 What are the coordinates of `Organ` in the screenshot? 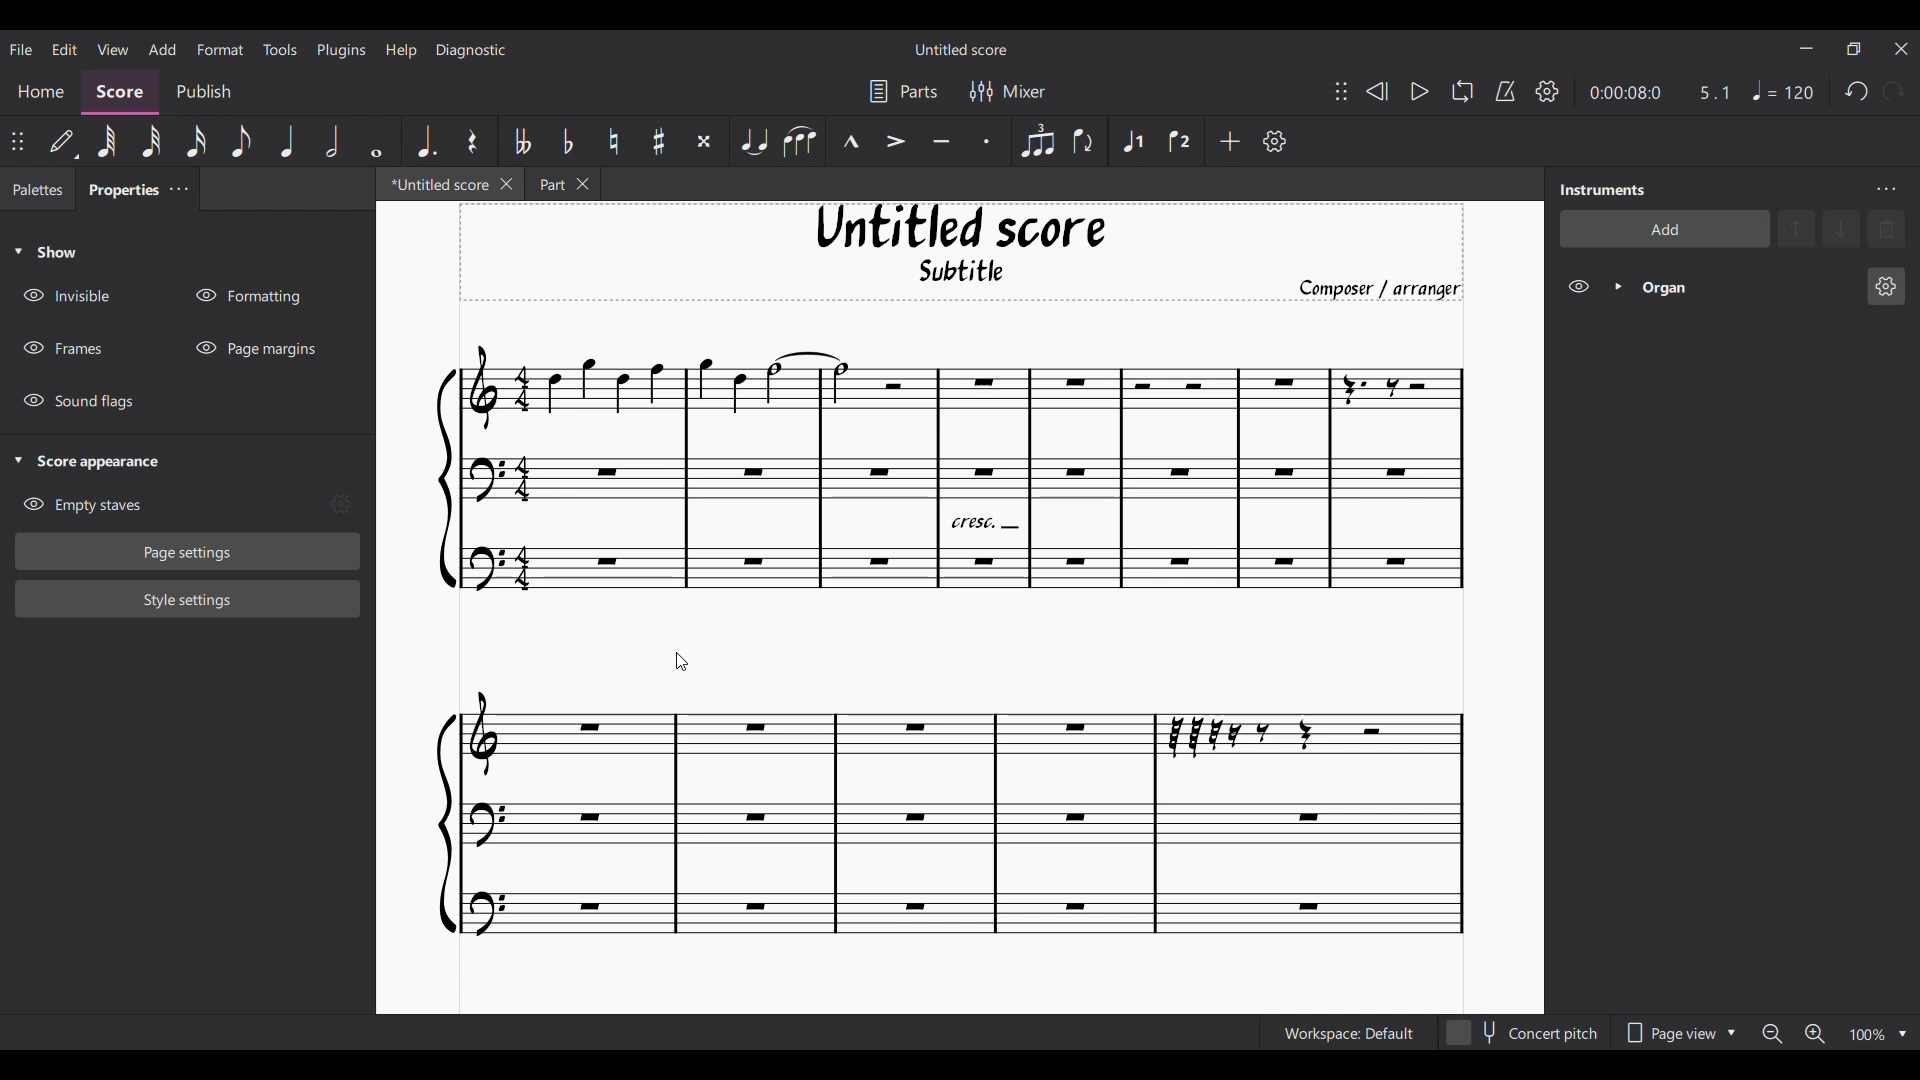 It's located at (1748, 287).